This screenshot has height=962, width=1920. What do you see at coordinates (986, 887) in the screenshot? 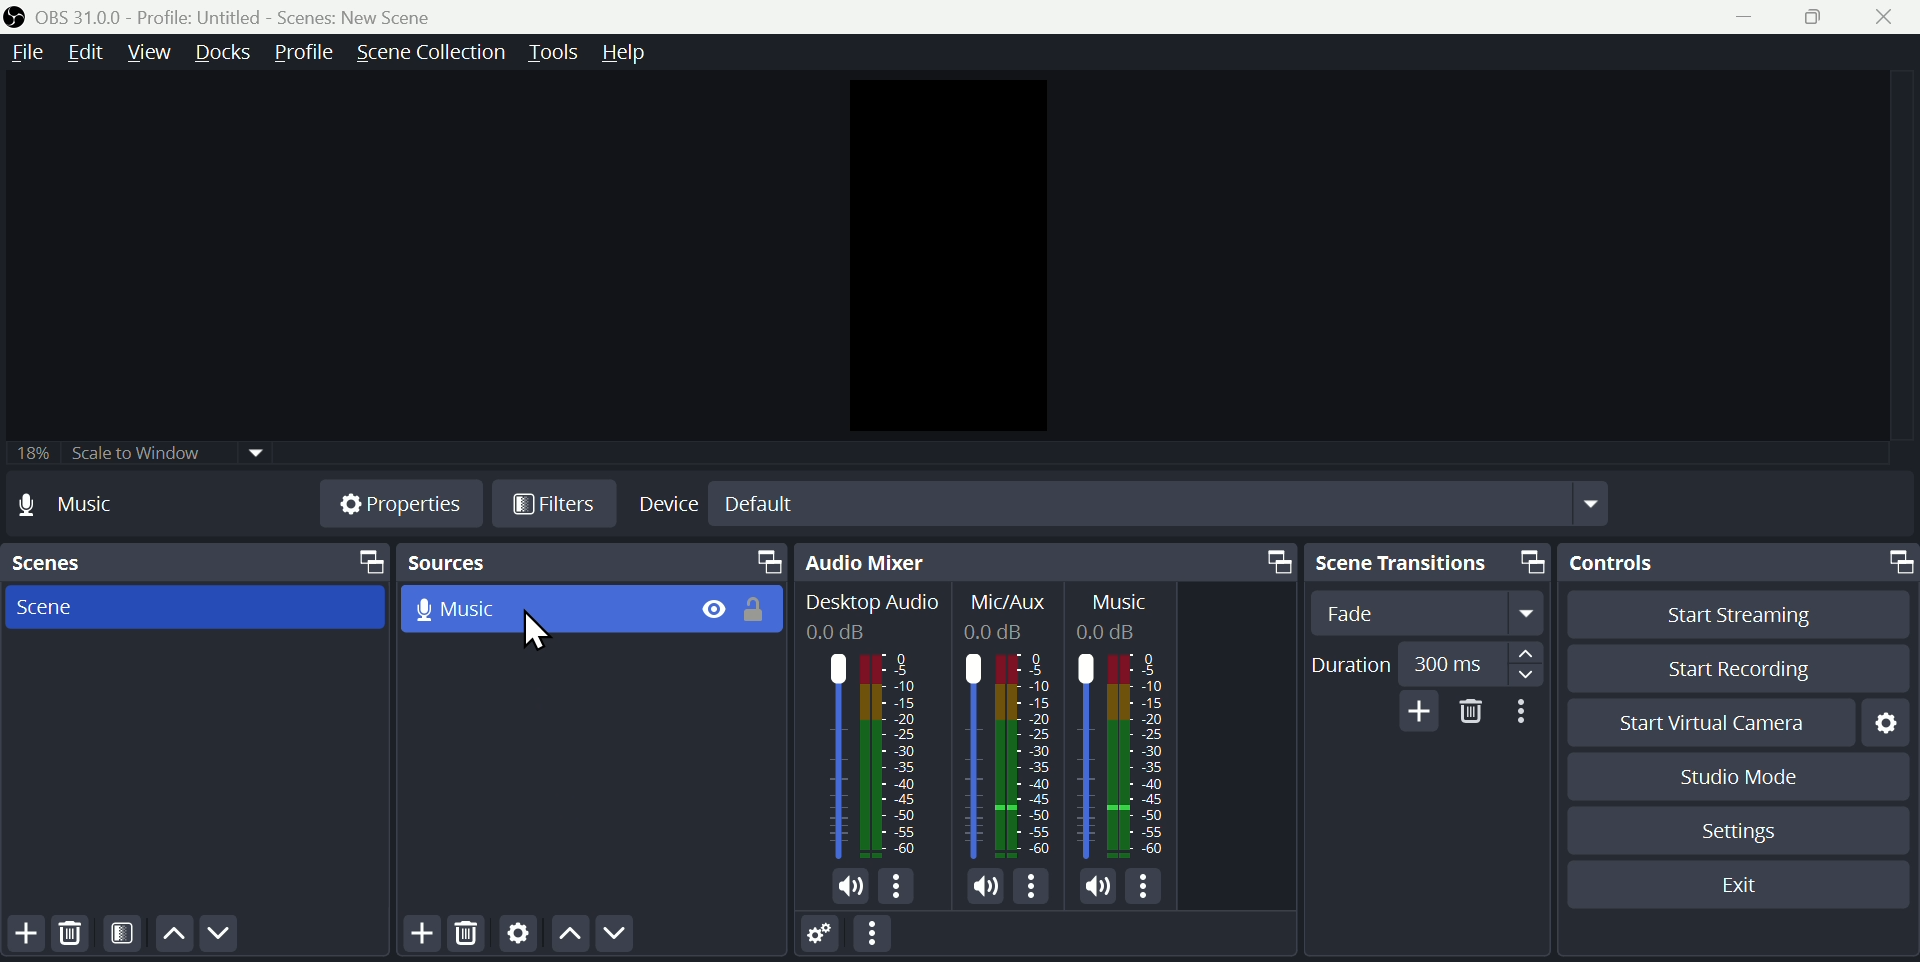
I see `Sound` at bounding box center [986, 887].